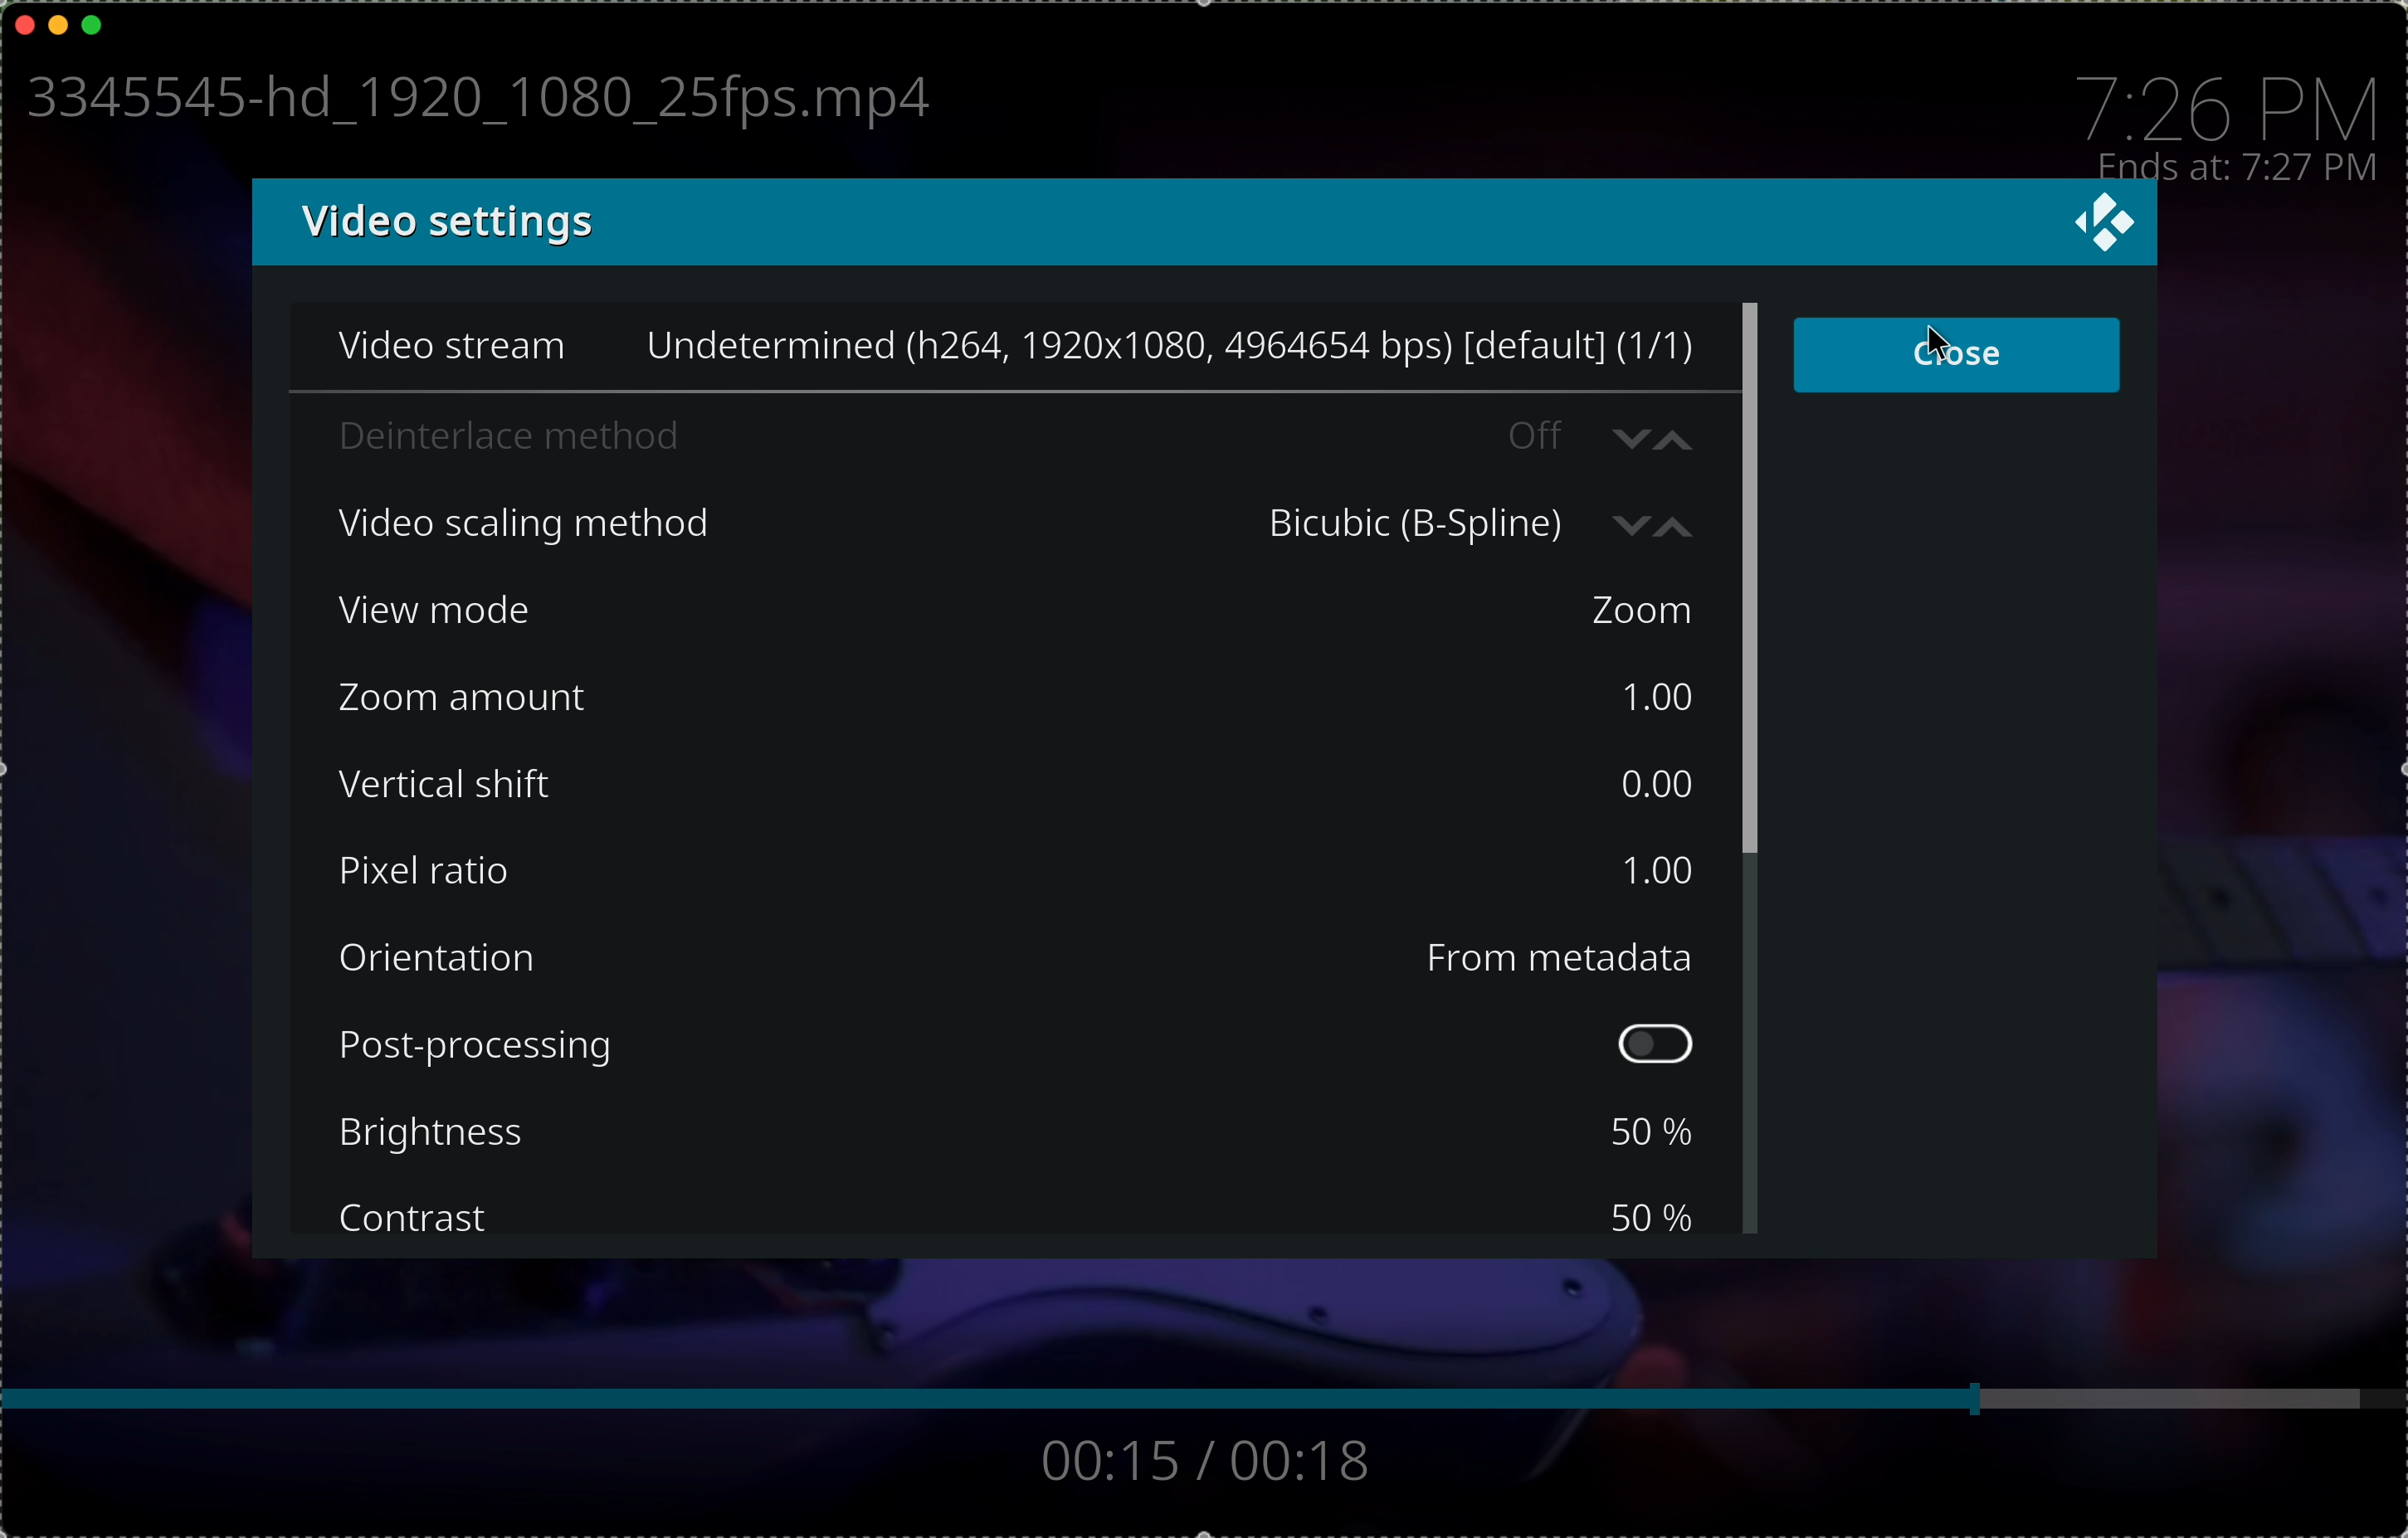 Image resolution: width=2408 pixels, height=1538 pixels. I want to click on 1.00, so click(1656, 697).